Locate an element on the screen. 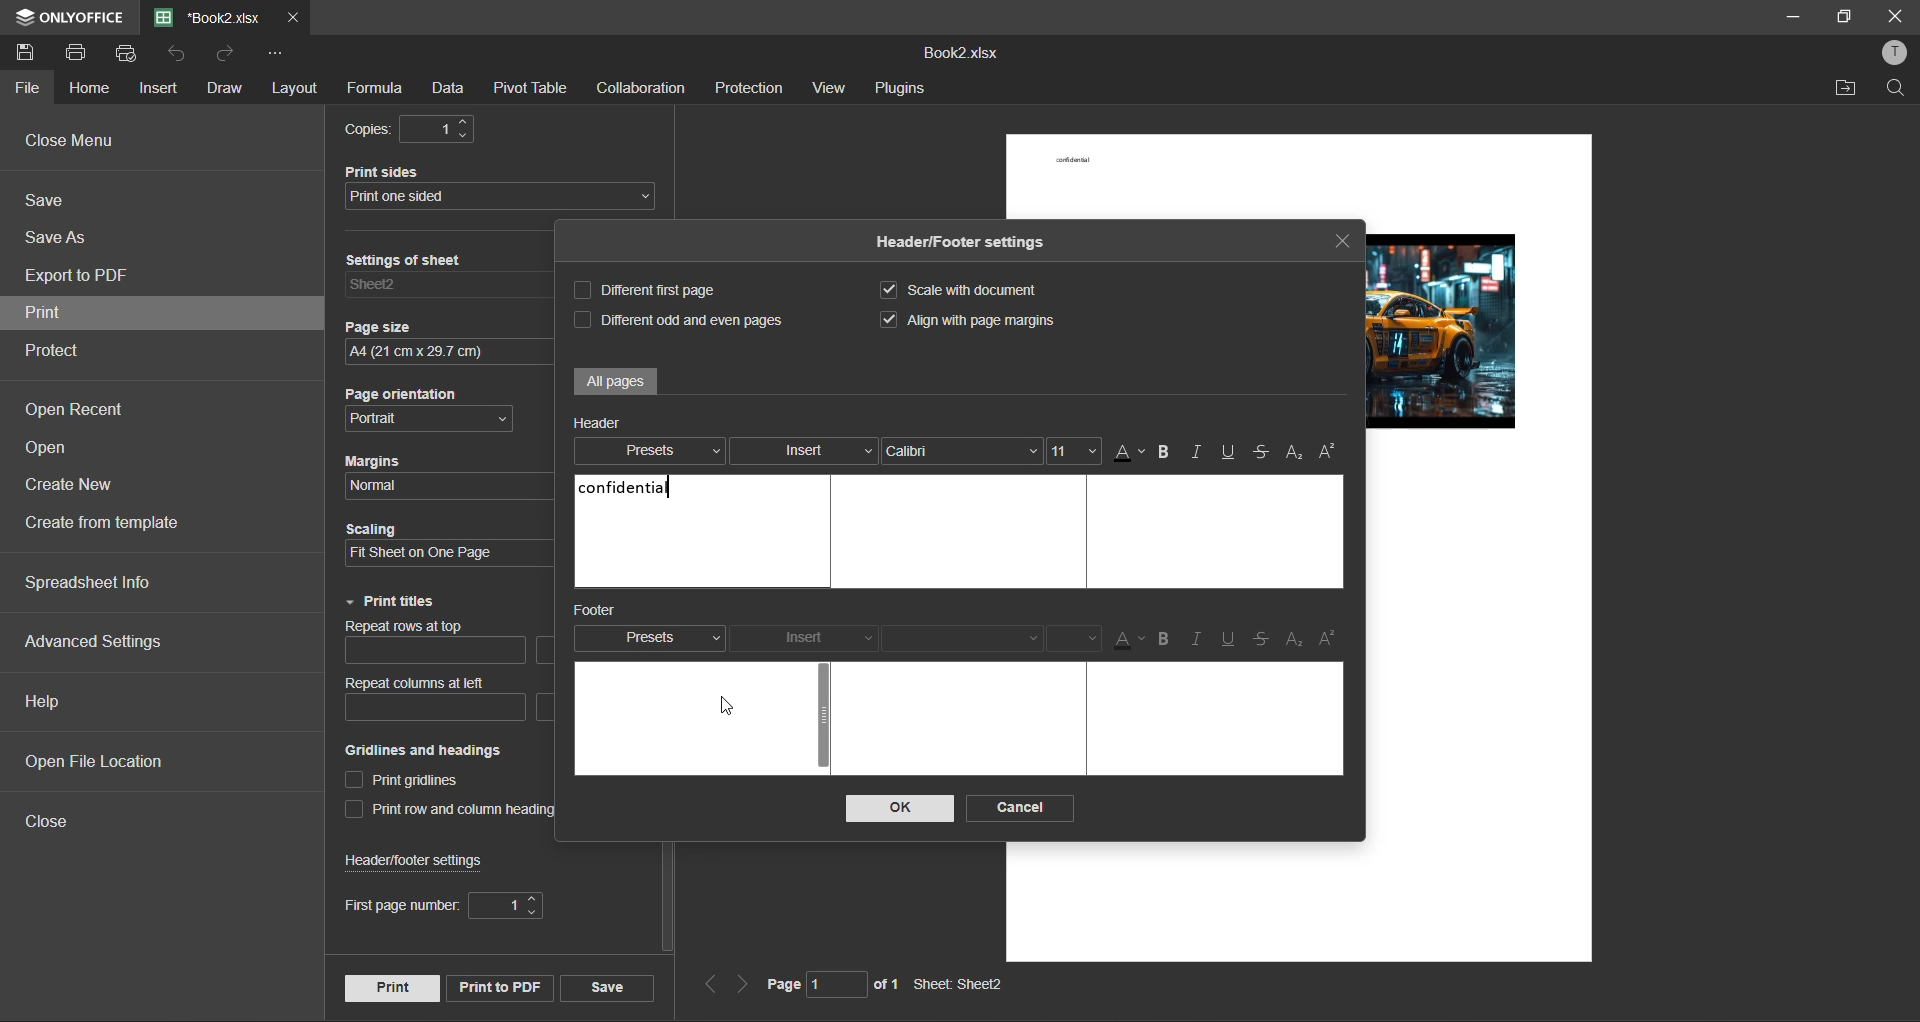 This screenshot has width=1920, height=1022. header/footer settings is located at coordinates (416, 858).